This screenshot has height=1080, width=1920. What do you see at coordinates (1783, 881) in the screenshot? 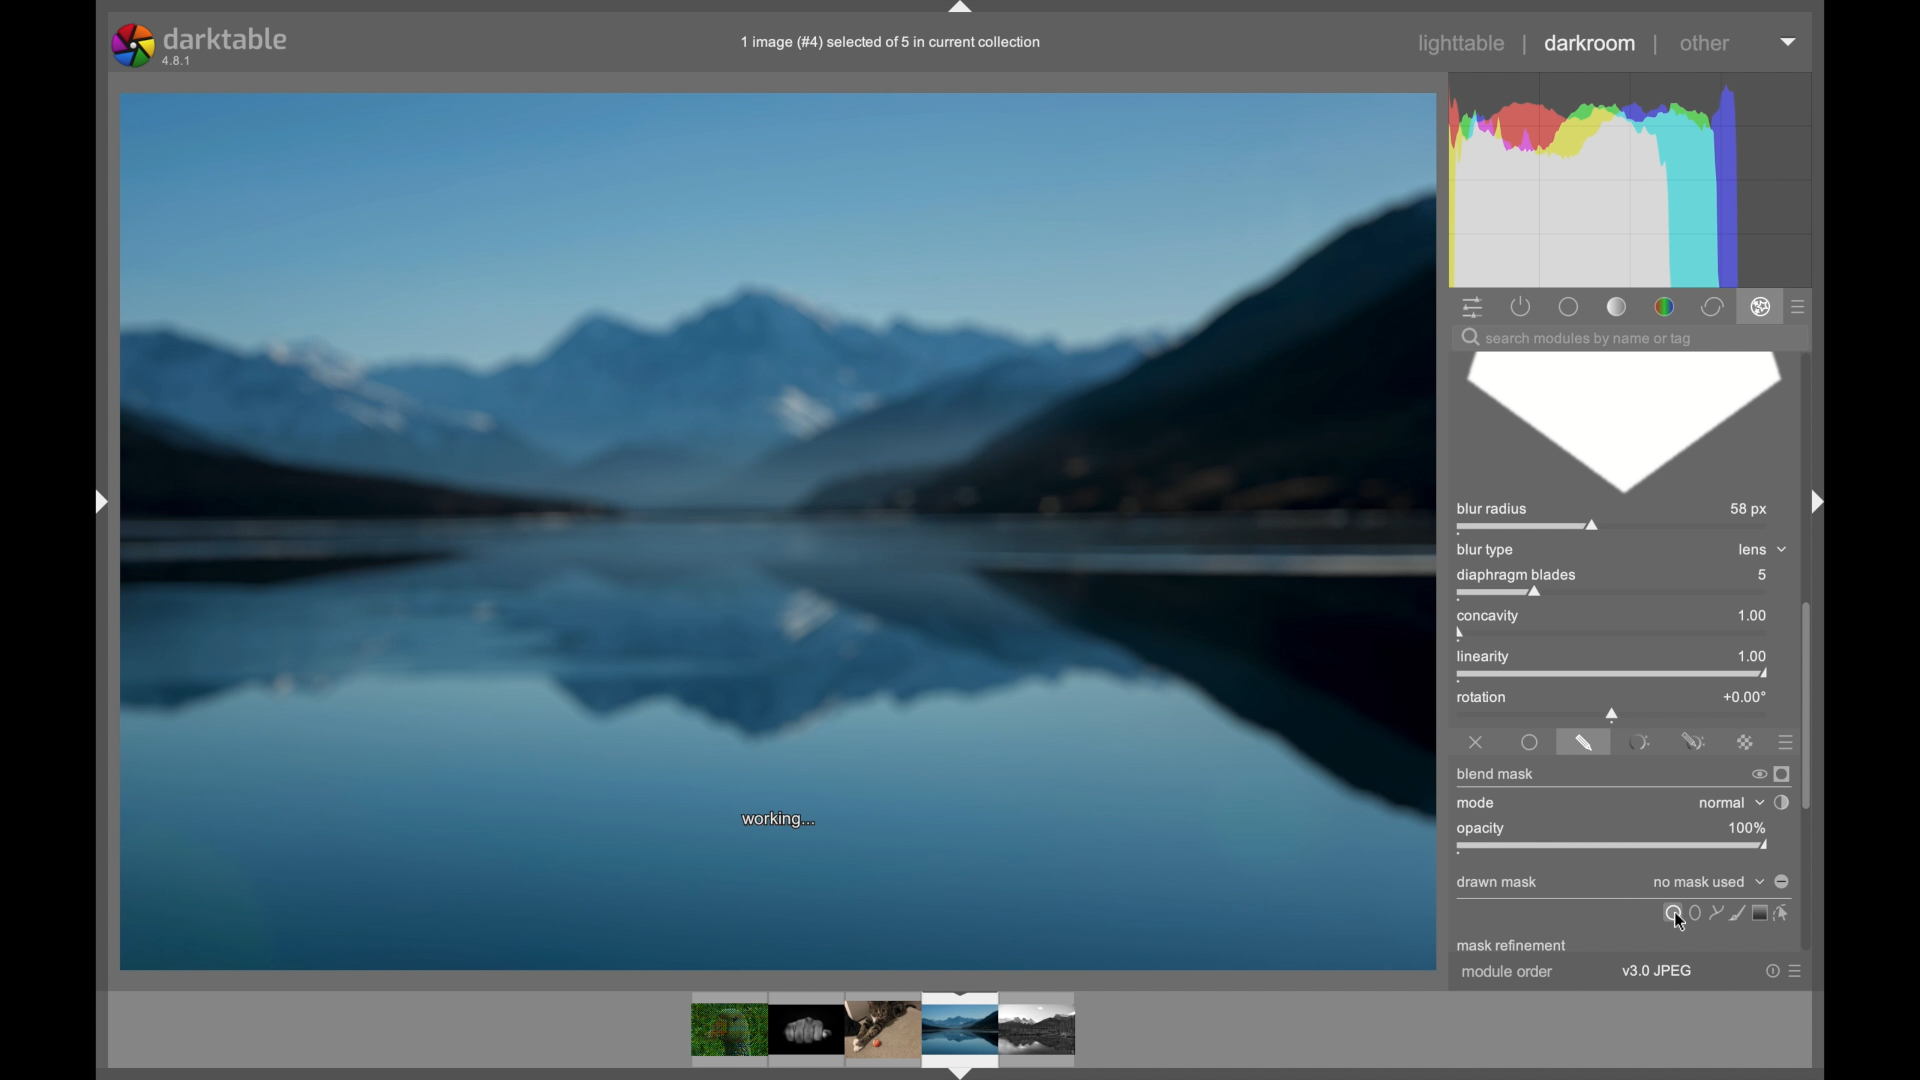
I see `toggle polarity of drawn mask` at bounding box center [1783, 881].